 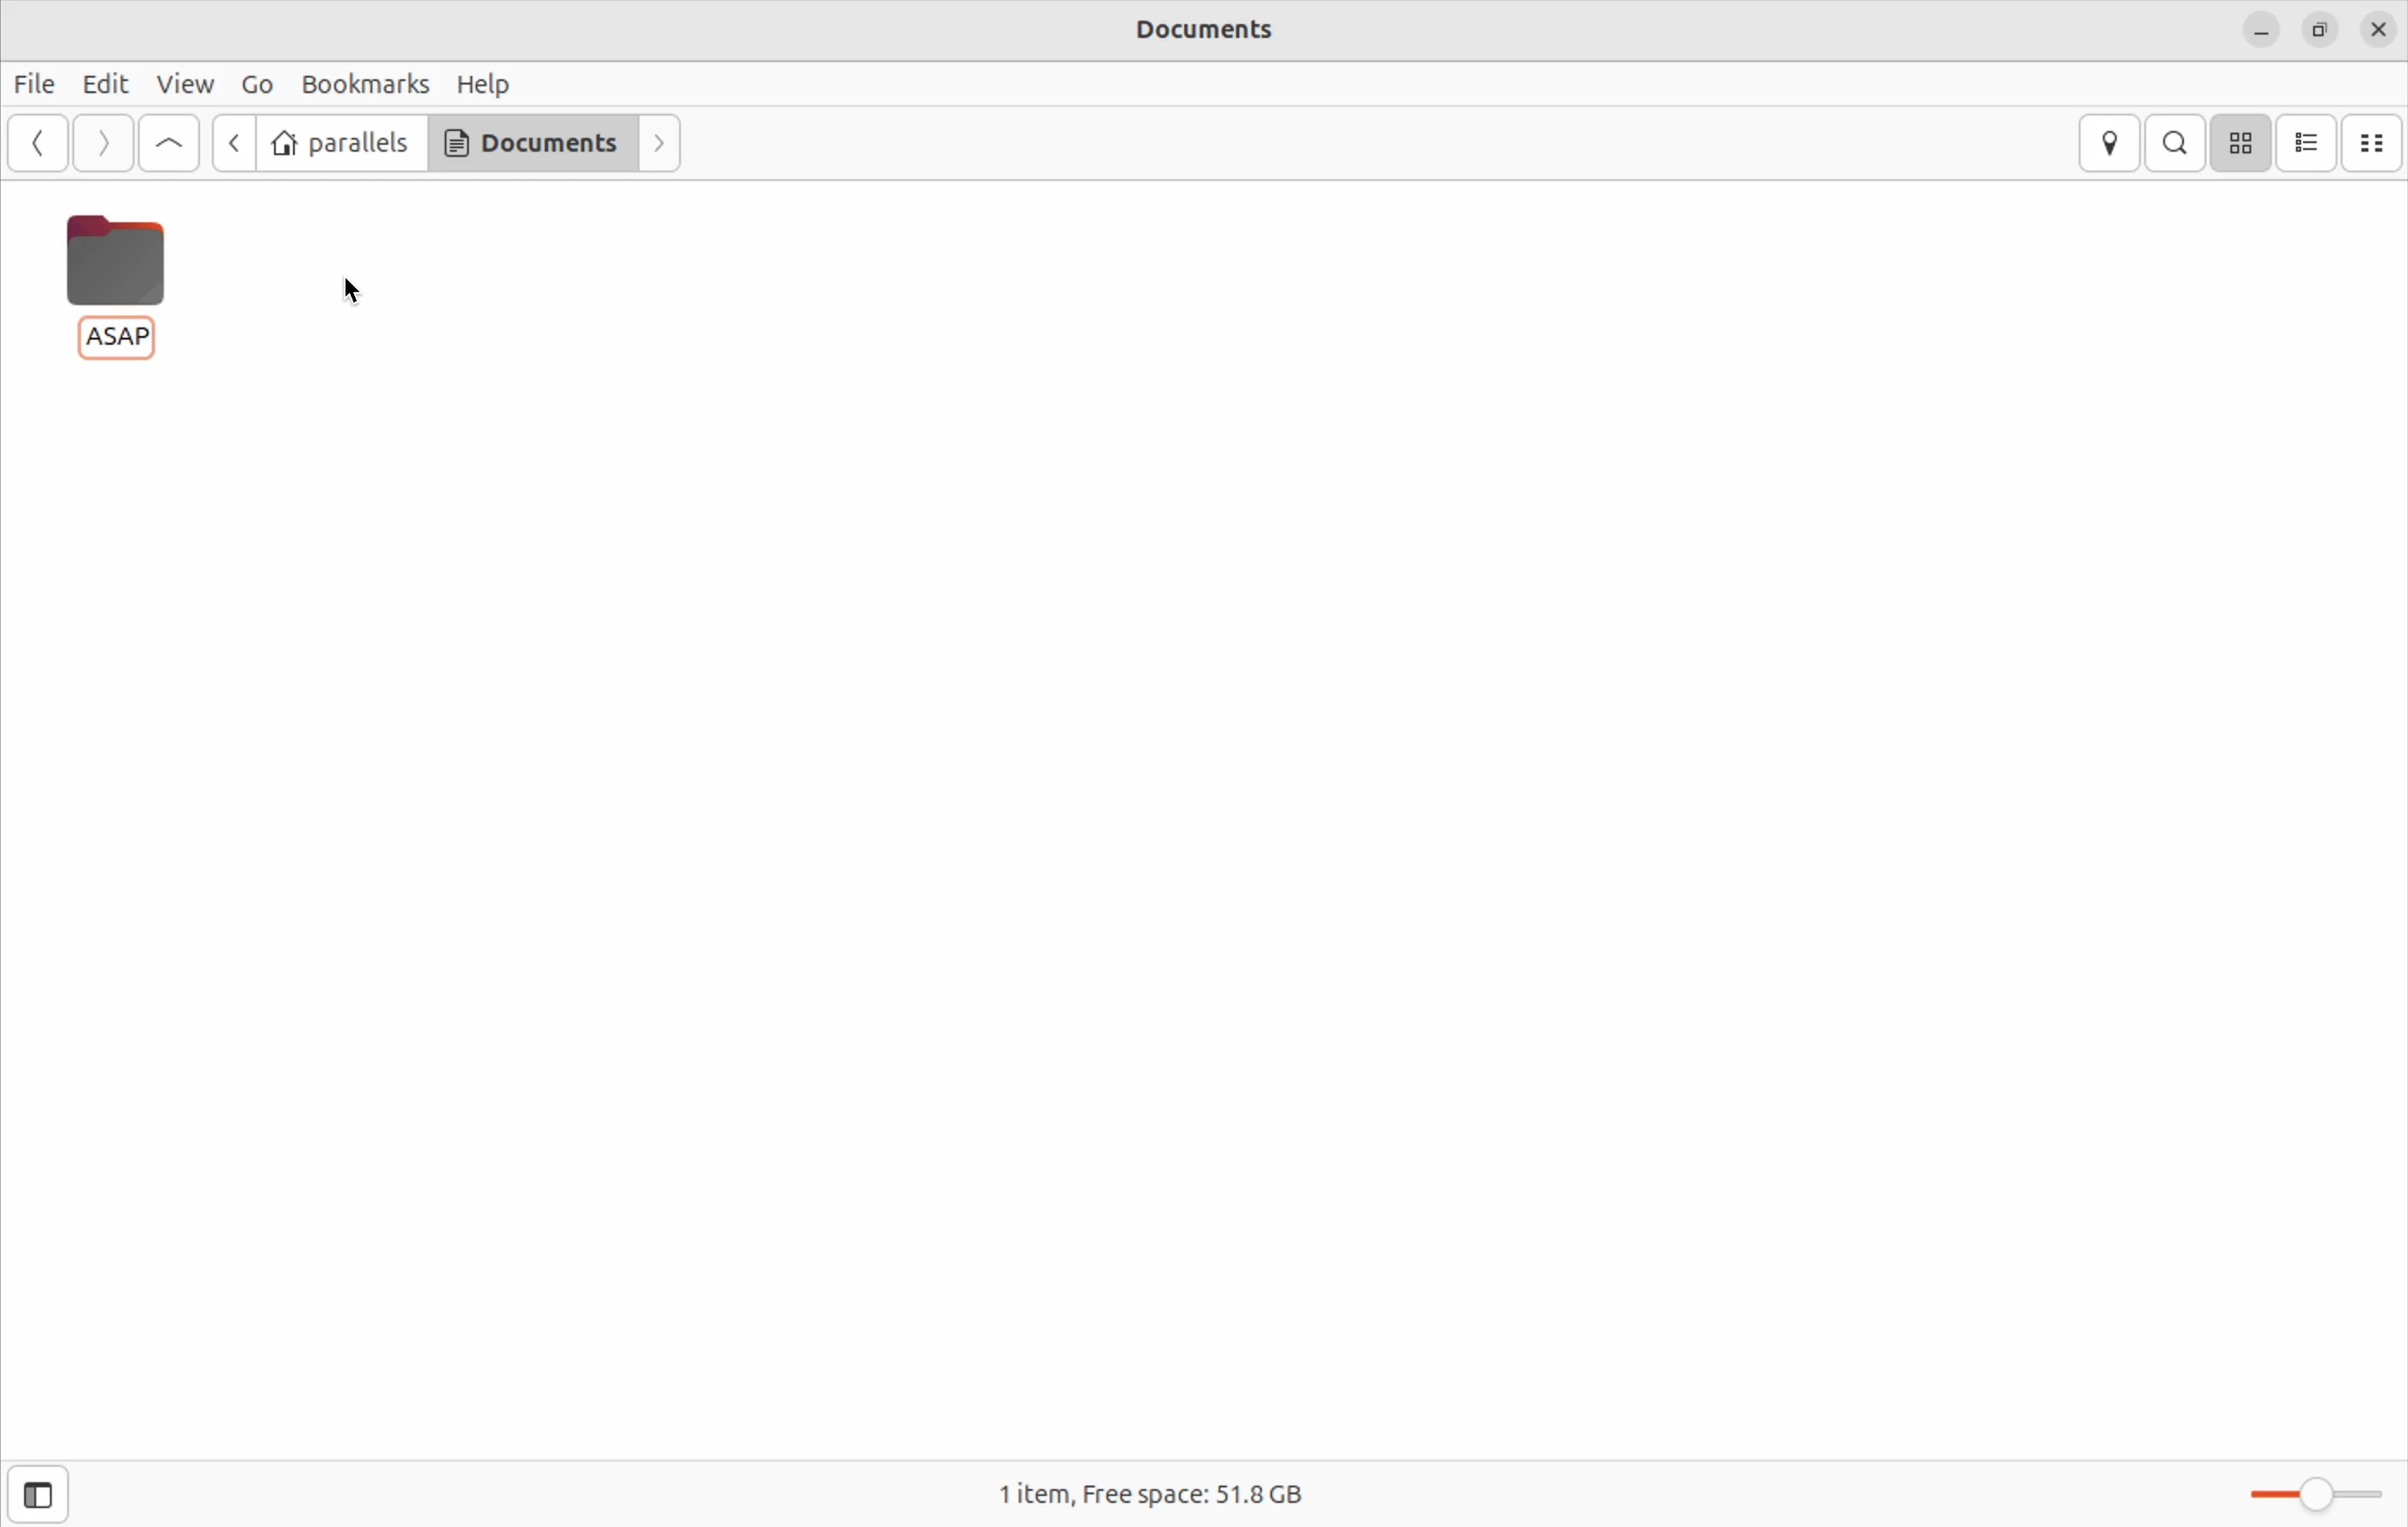 I want to click on resize, so click(x=2318, y=29).